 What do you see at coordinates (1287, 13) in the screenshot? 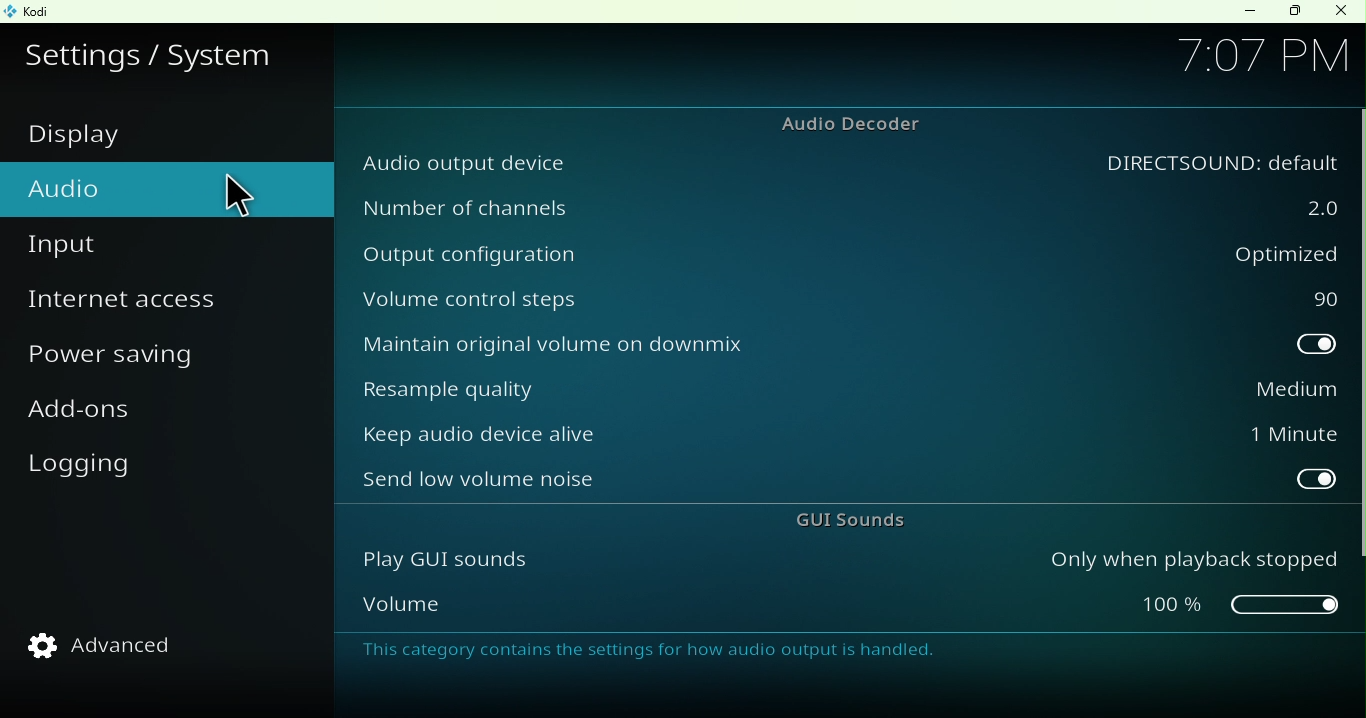
I see `Maximize` at bounding box center [1287, 13].